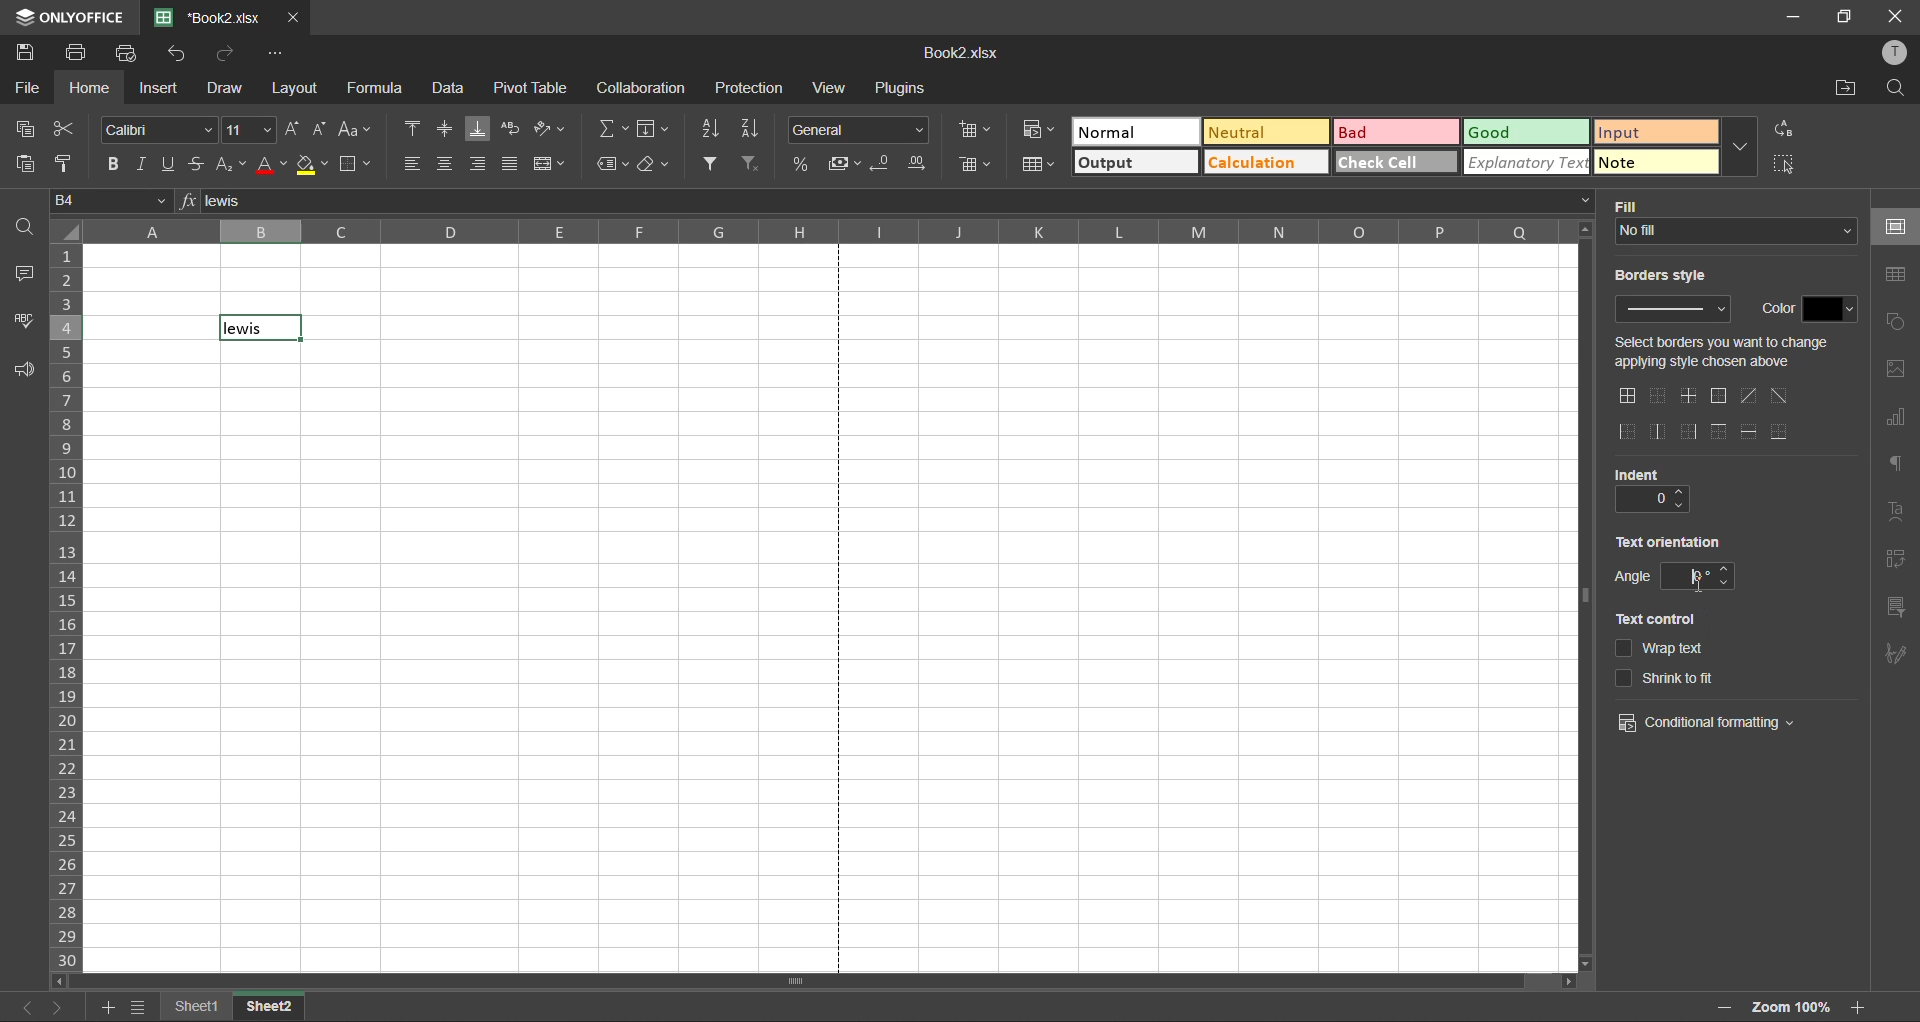 The image size is (1920, 1022). I want to click on wrap text, so click(1663, 647).